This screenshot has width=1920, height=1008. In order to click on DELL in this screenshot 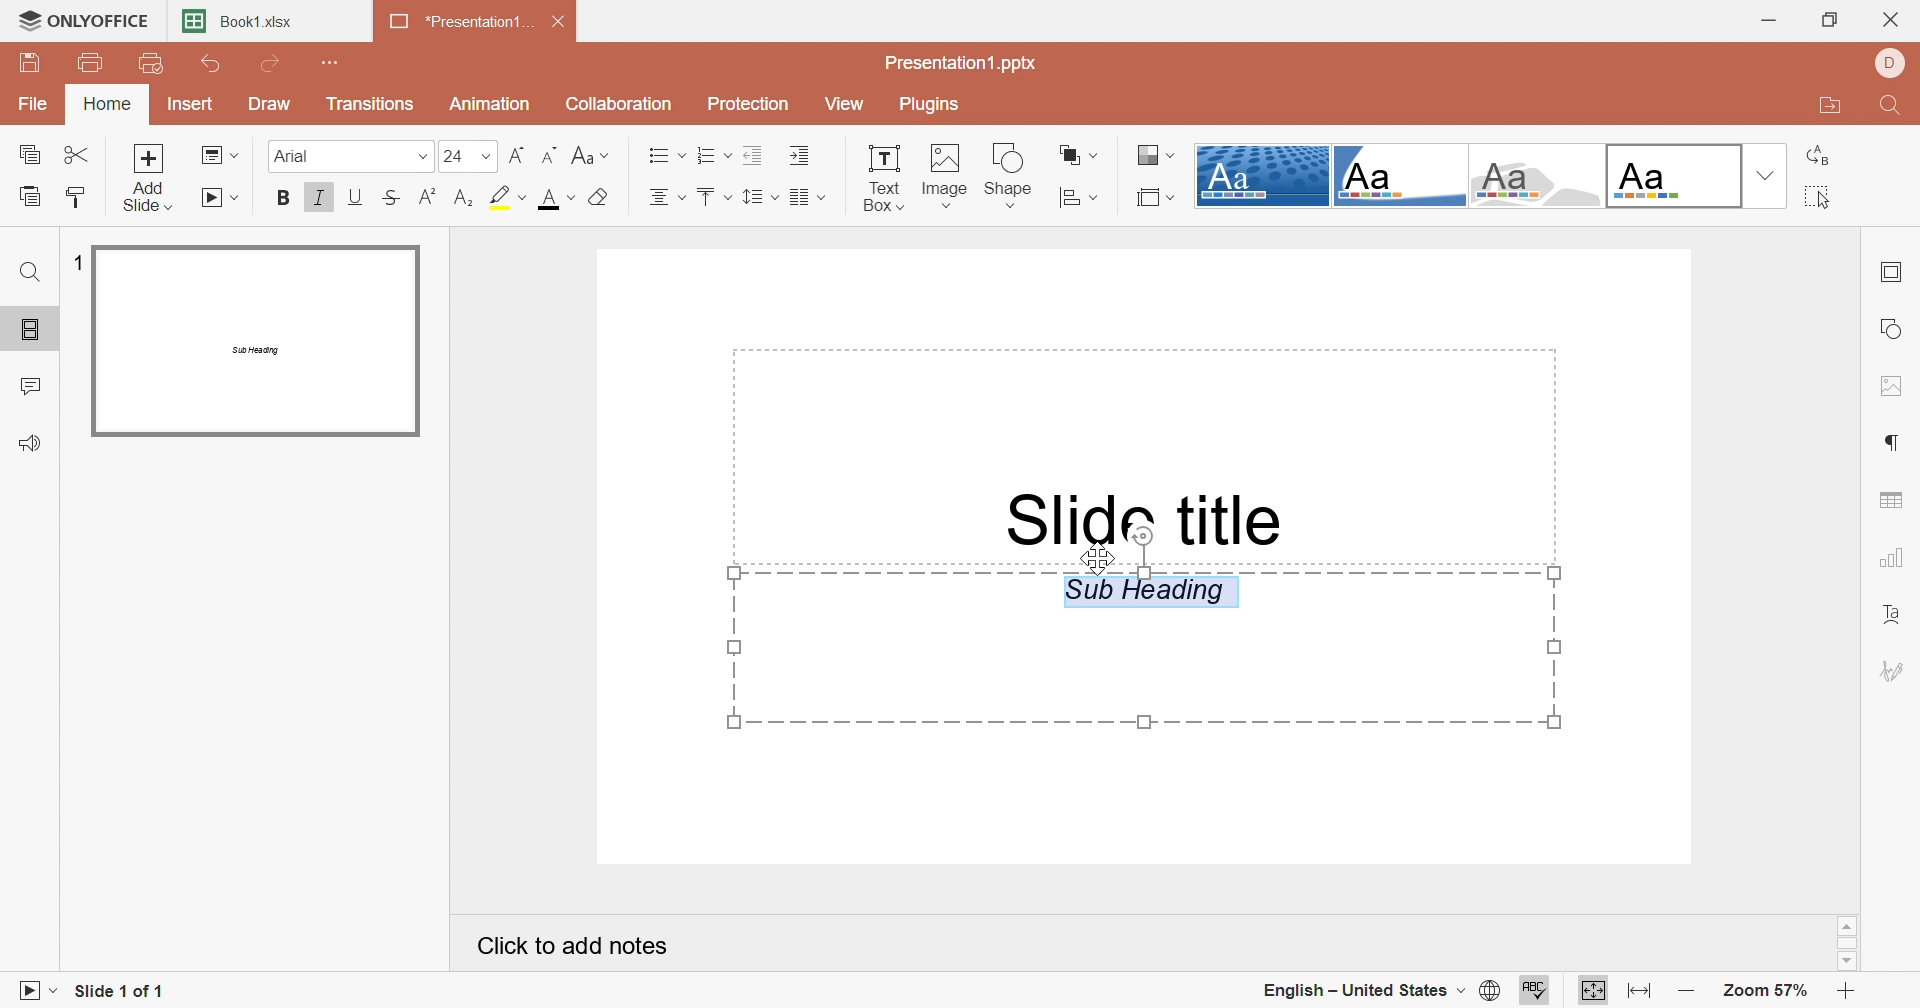, I will do `click(1893, 62)`.